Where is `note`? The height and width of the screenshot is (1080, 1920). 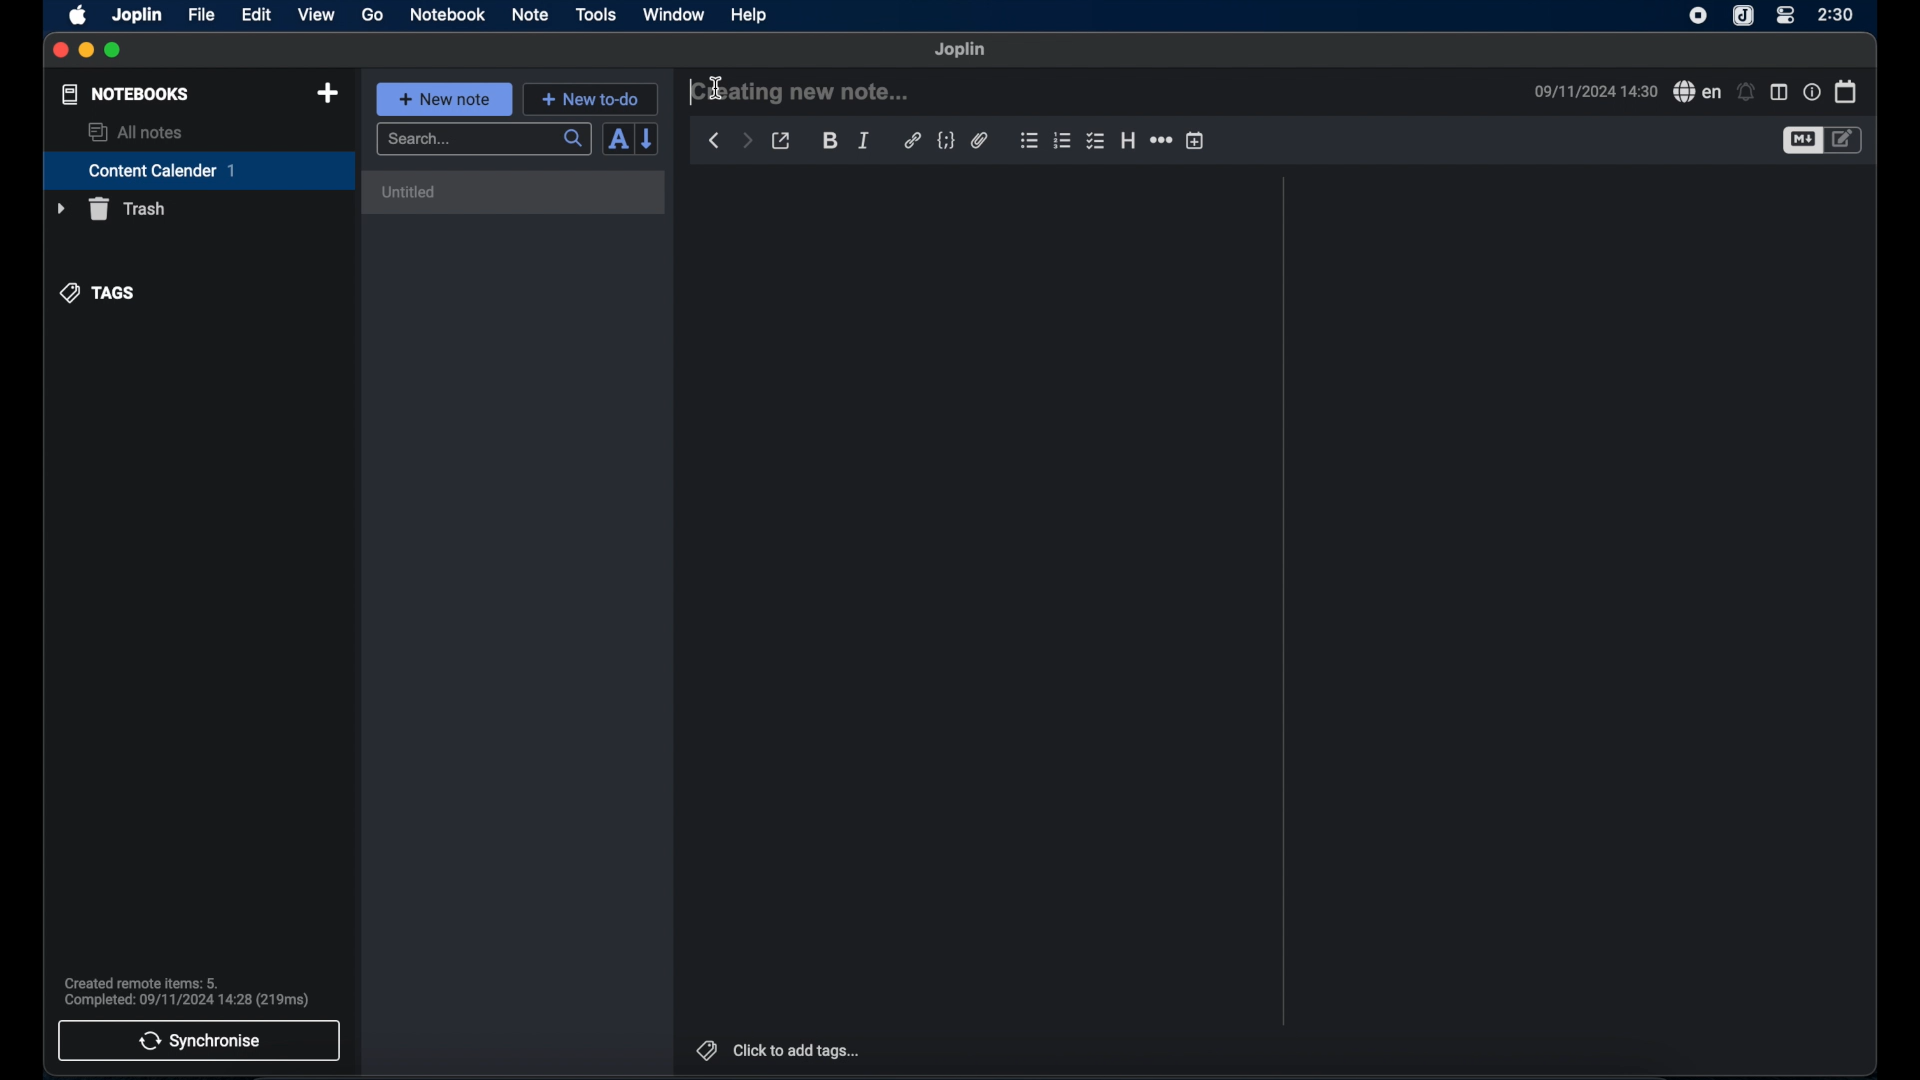
note is located at coordinates (530, 16).